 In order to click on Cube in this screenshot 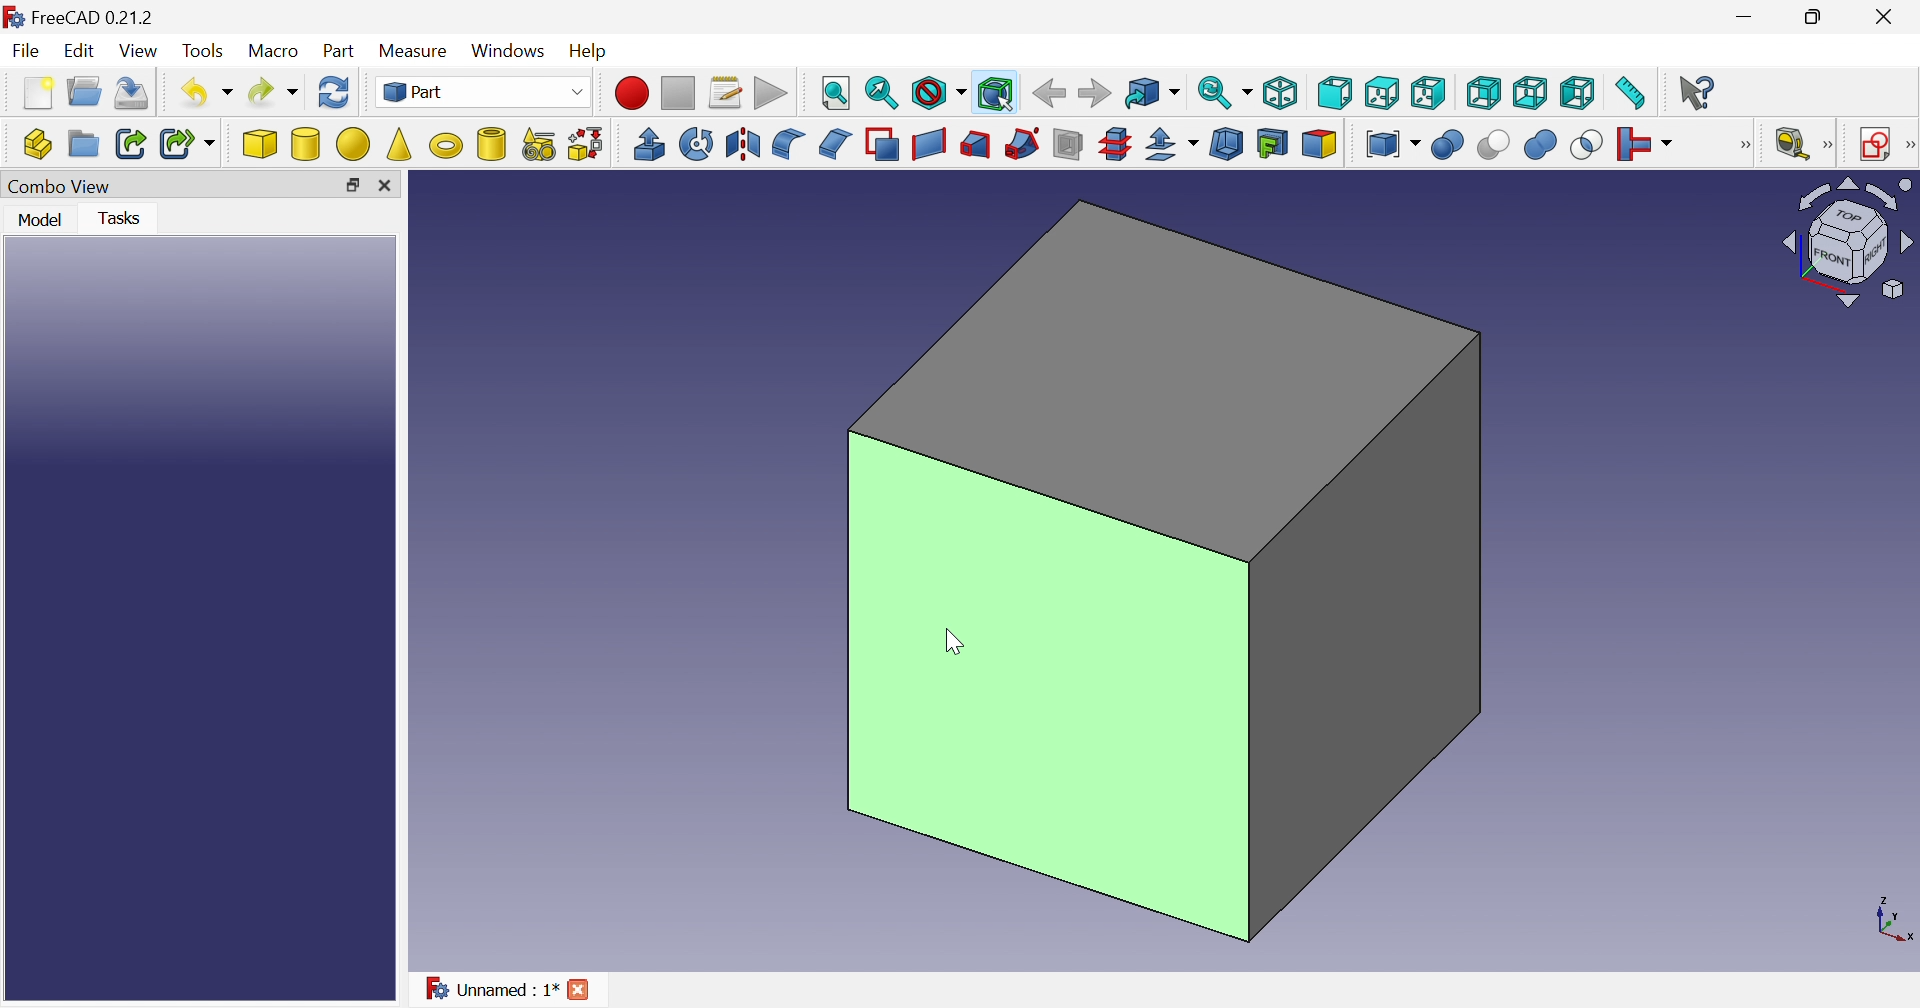, I will do `click(260, 144)`.